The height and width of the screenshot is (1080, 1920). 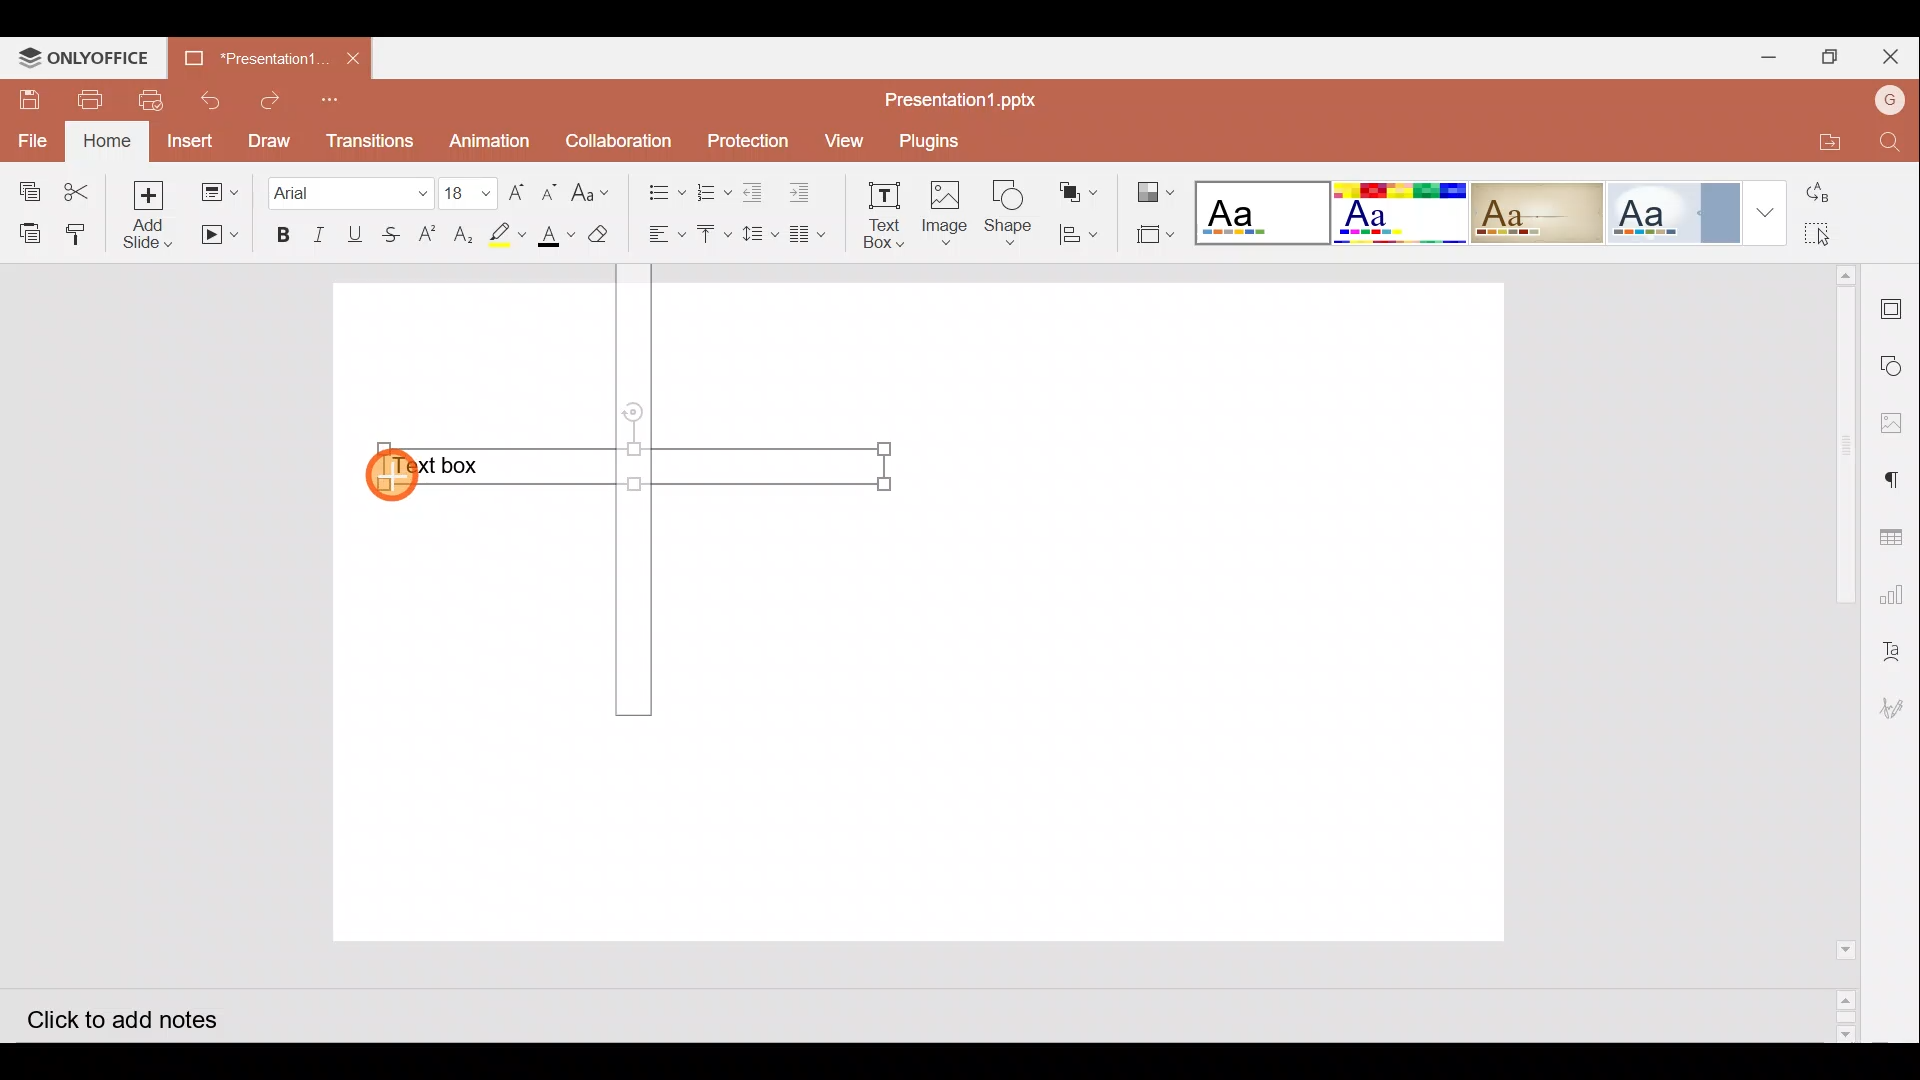 What do you see at coordinates (109, 140) in the screenshot?
I see `Home` at bounding box center [109, 140].